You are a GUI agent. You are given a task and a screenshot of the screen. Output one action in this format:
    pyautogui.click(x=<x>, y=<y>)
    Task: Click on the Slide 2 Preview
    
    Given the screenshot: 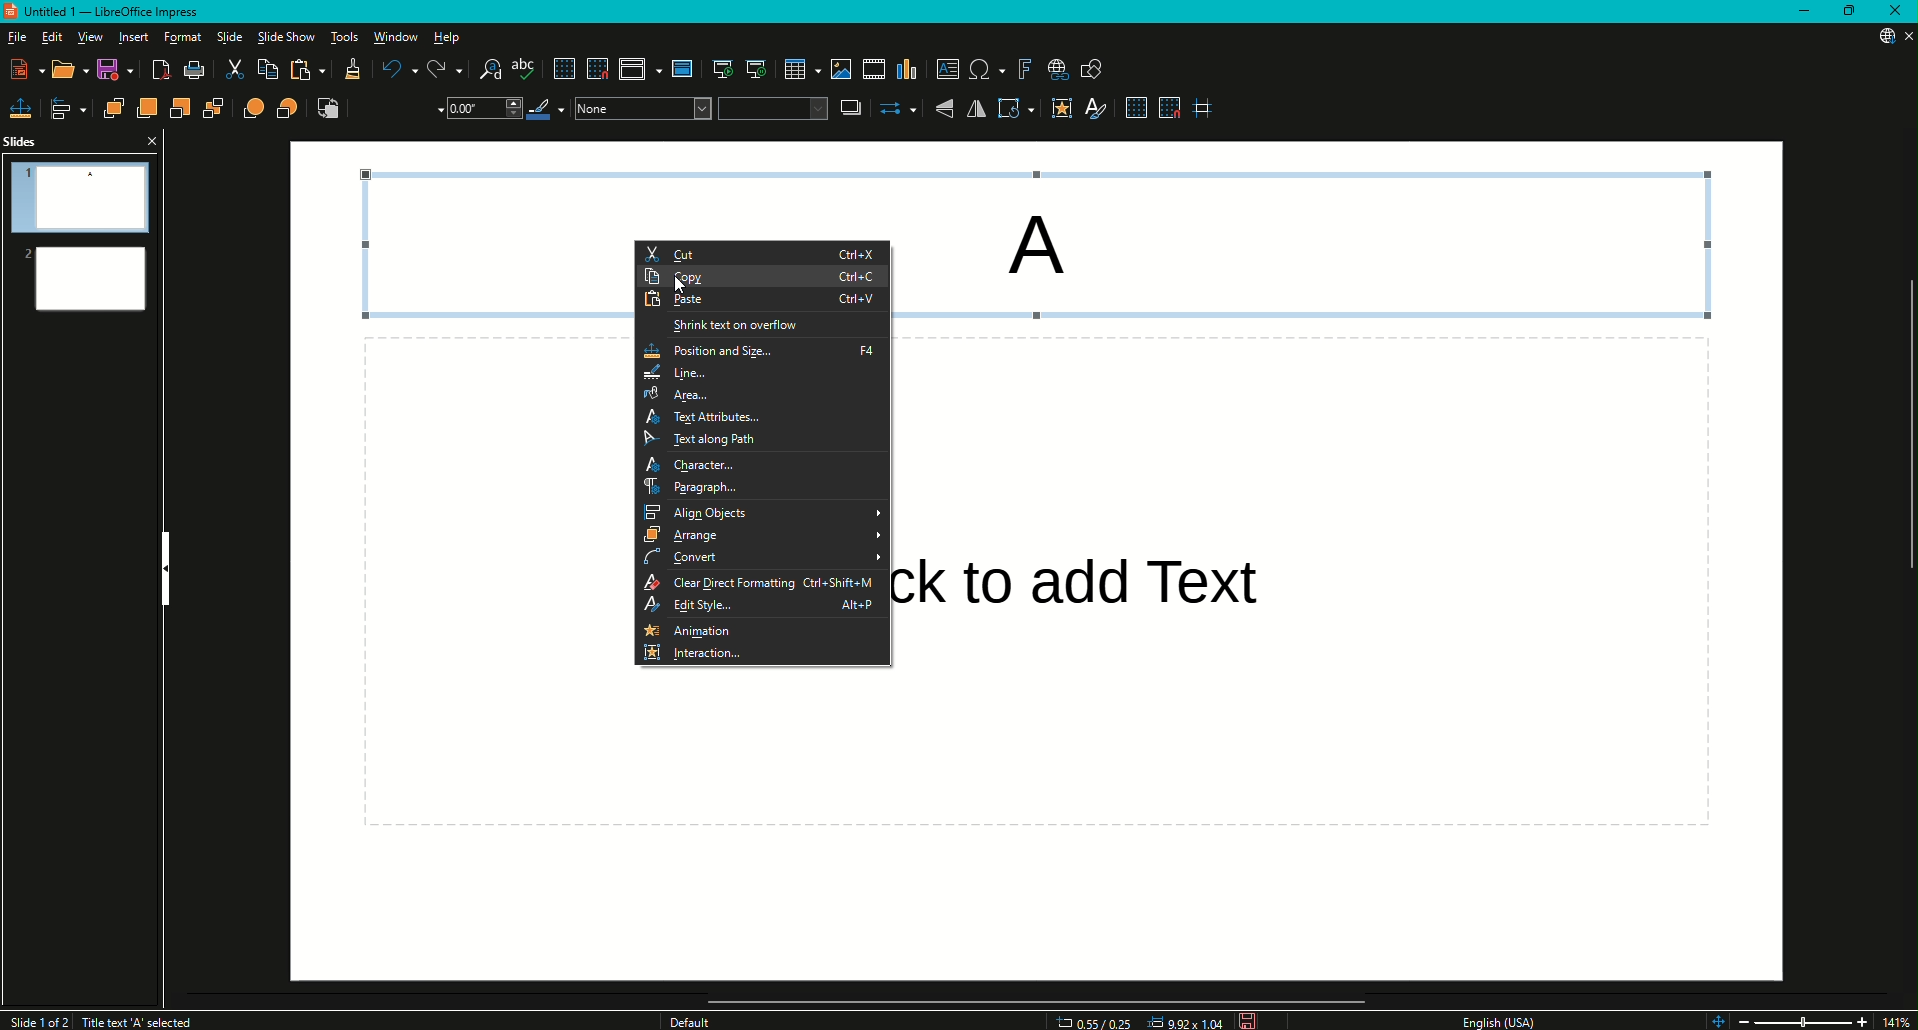 What is the action you would take?
    pyautogui.click(x=88, y=284)
    